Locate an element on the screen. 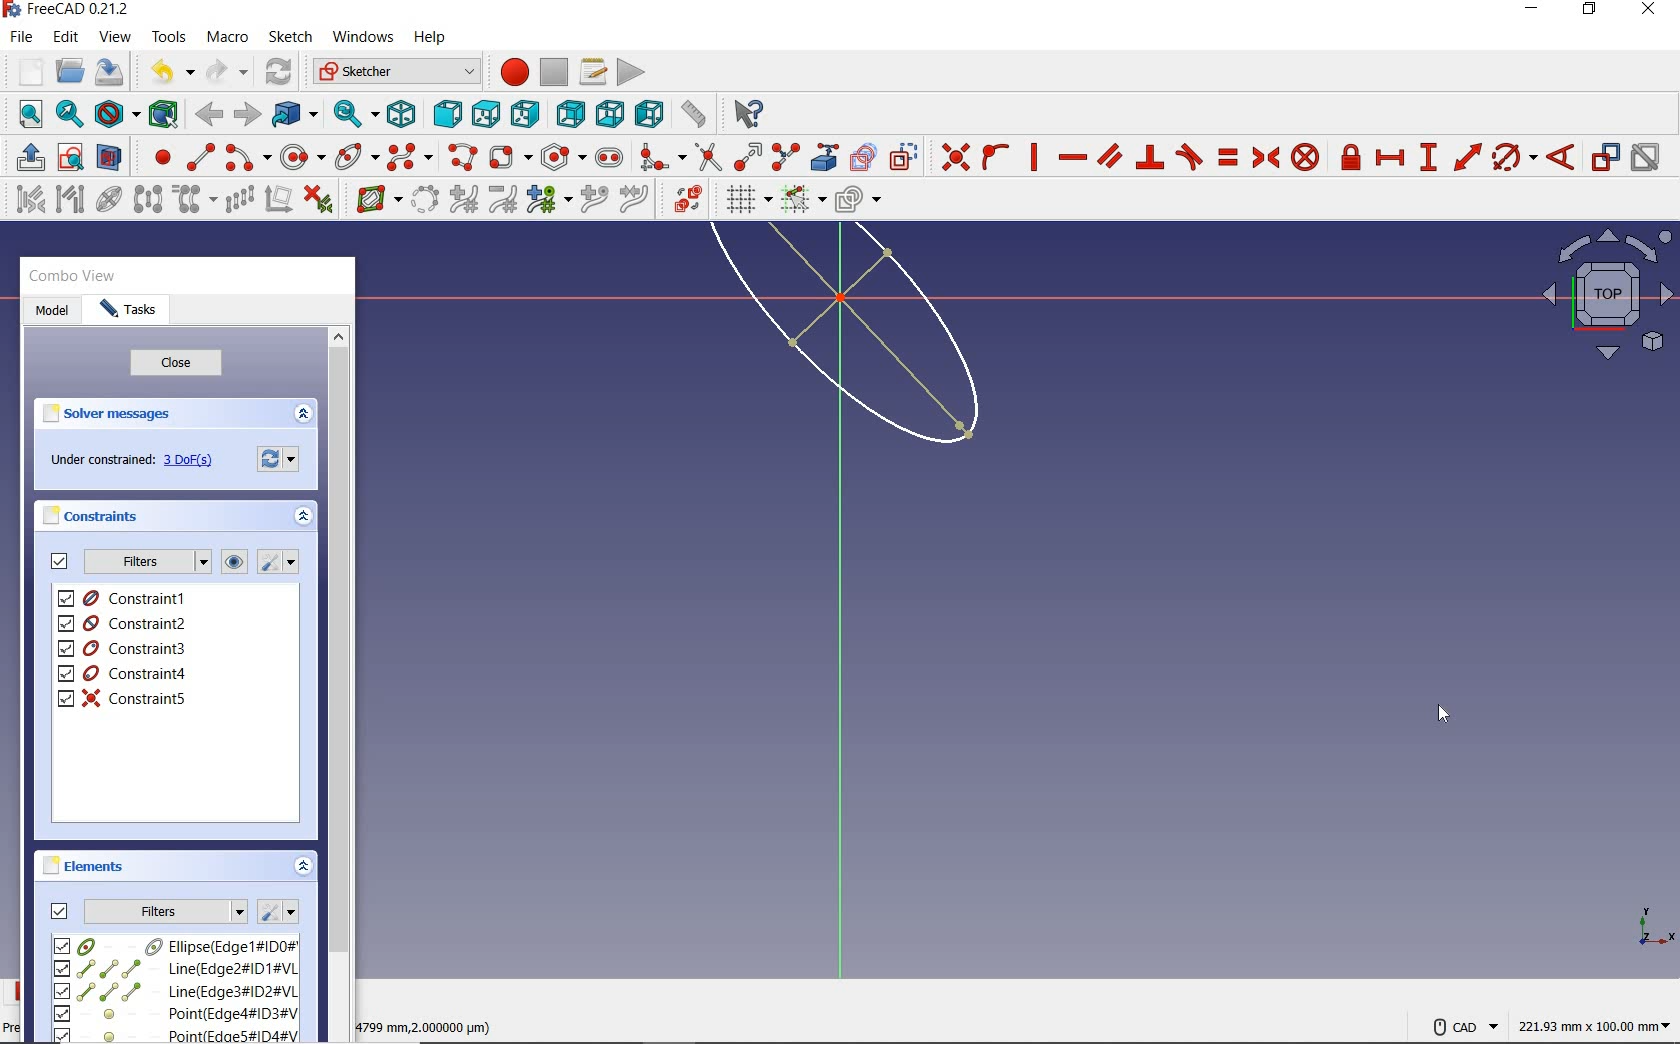 The image size is (1680, 1044). go to linked object is located at coordinates (295, 113).